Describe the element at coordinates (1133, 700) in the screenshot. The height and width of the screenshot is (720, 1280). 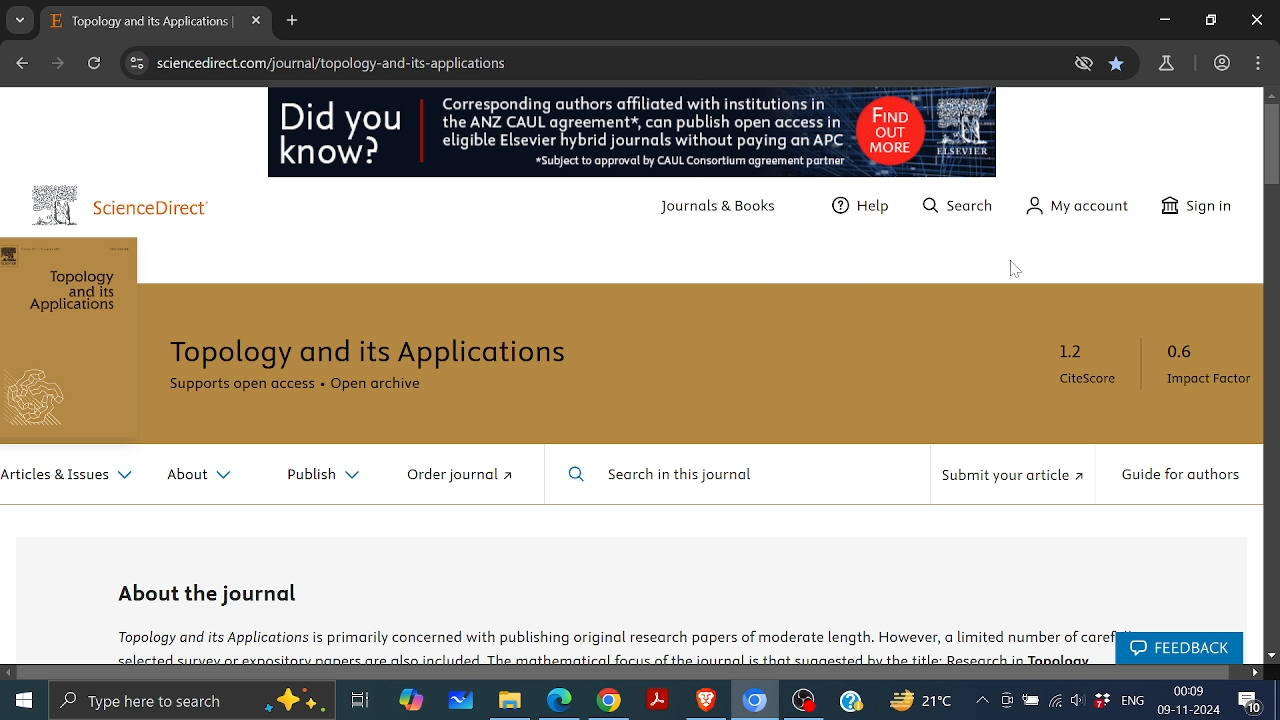
I see `Eng` at that location.